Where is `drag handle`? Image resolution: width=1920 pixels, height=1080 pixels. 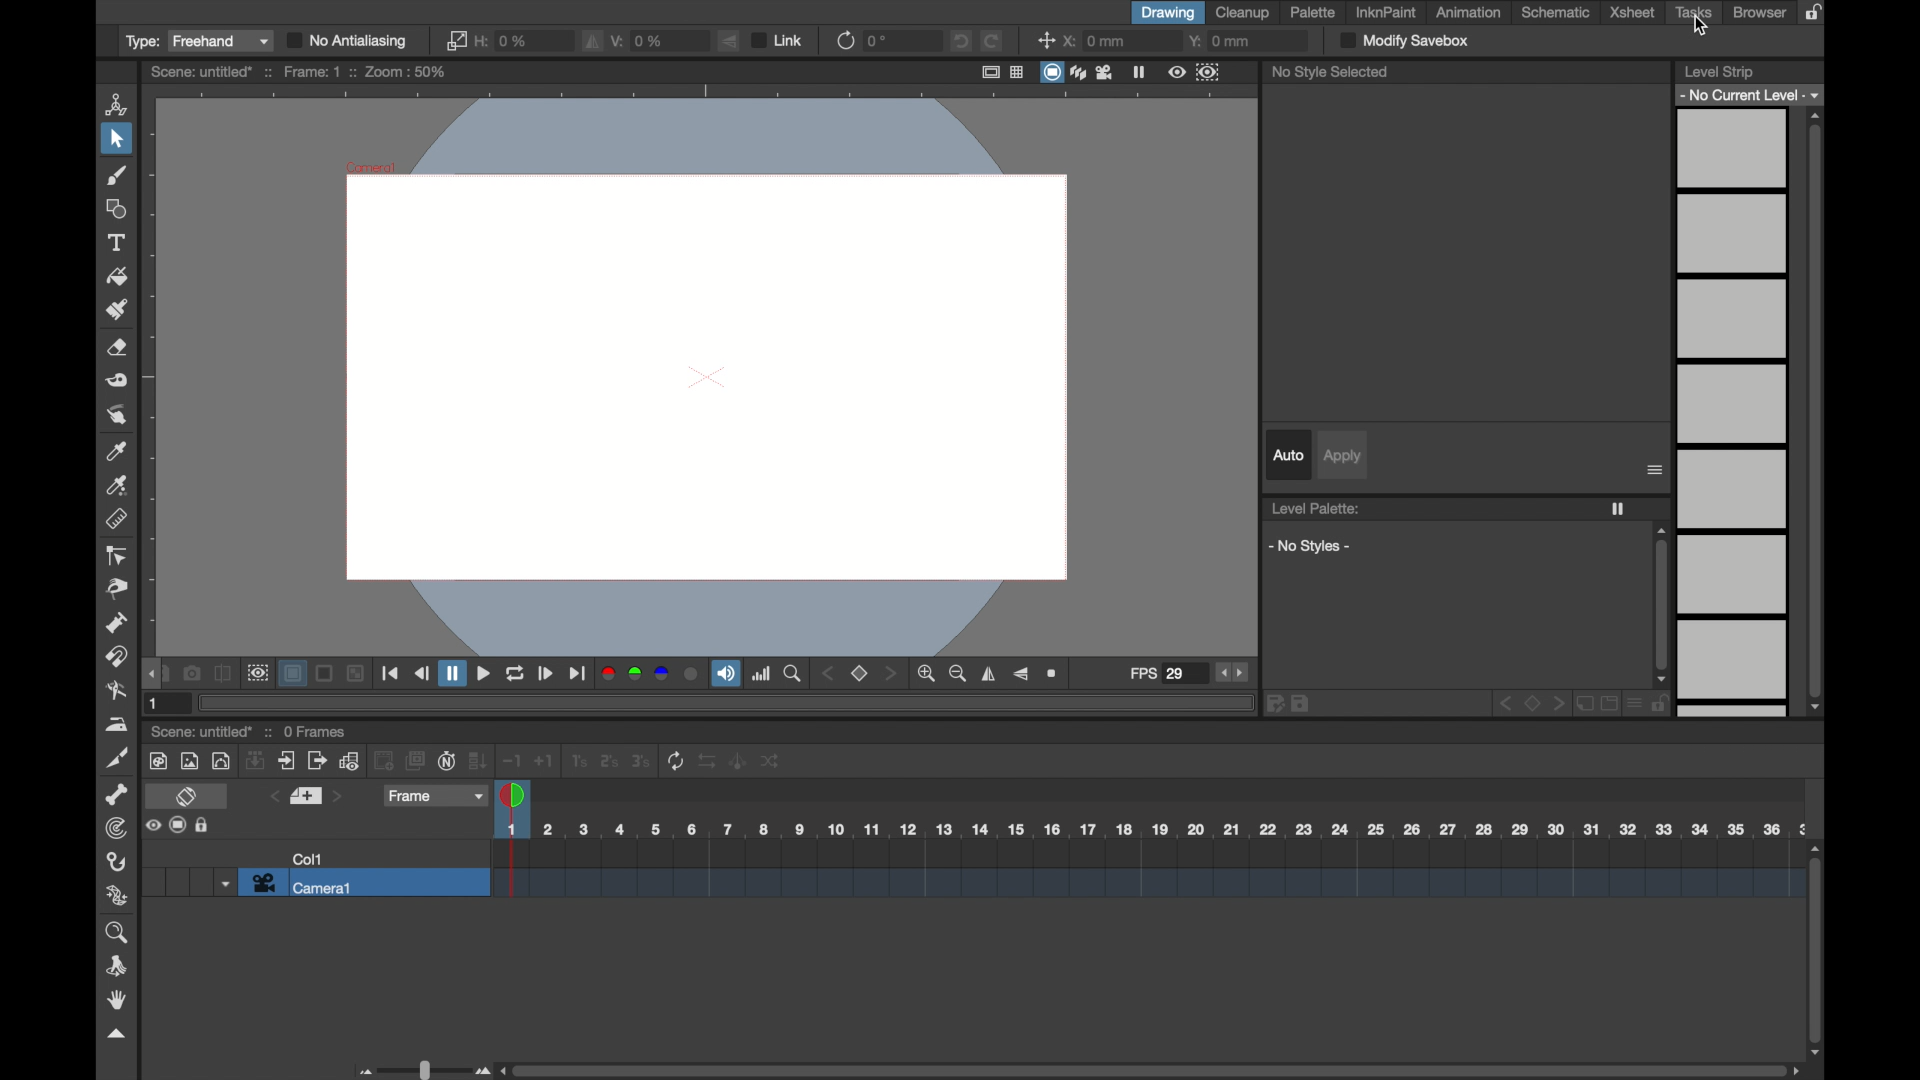 drag handle is located at coordinates (114, 1035).